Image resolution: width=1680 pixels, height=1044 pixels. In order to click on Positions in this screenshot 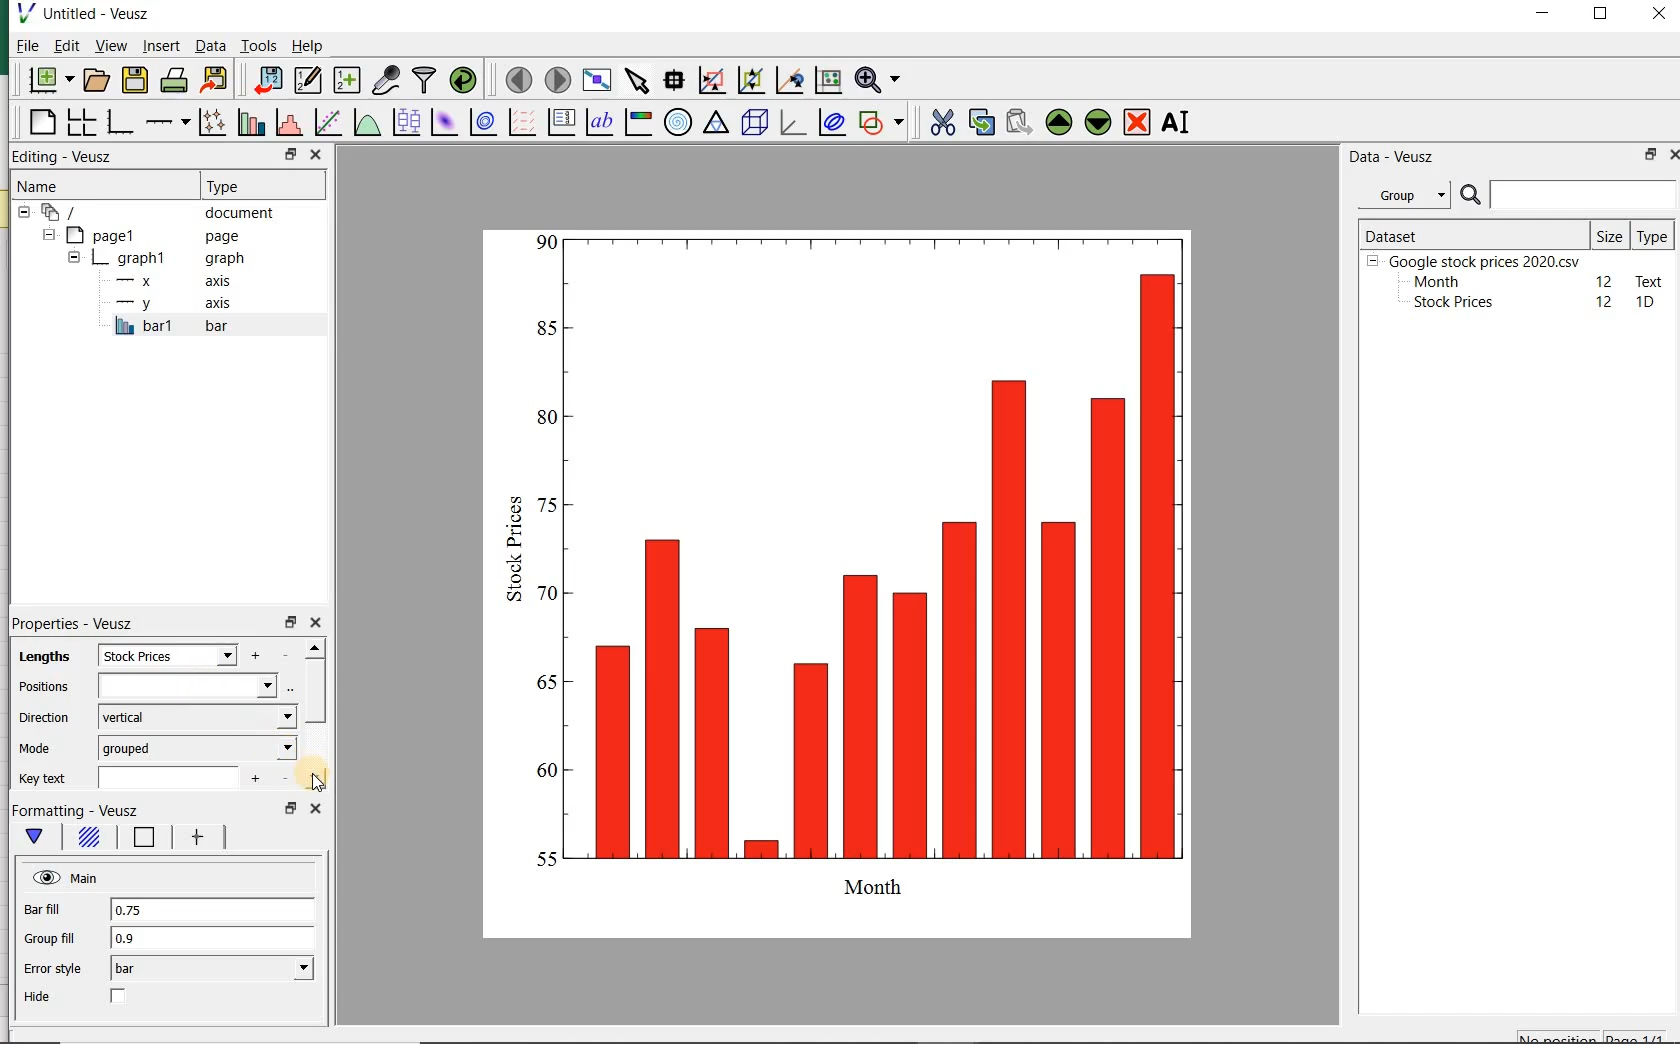, I will do `click(41, 685)`.